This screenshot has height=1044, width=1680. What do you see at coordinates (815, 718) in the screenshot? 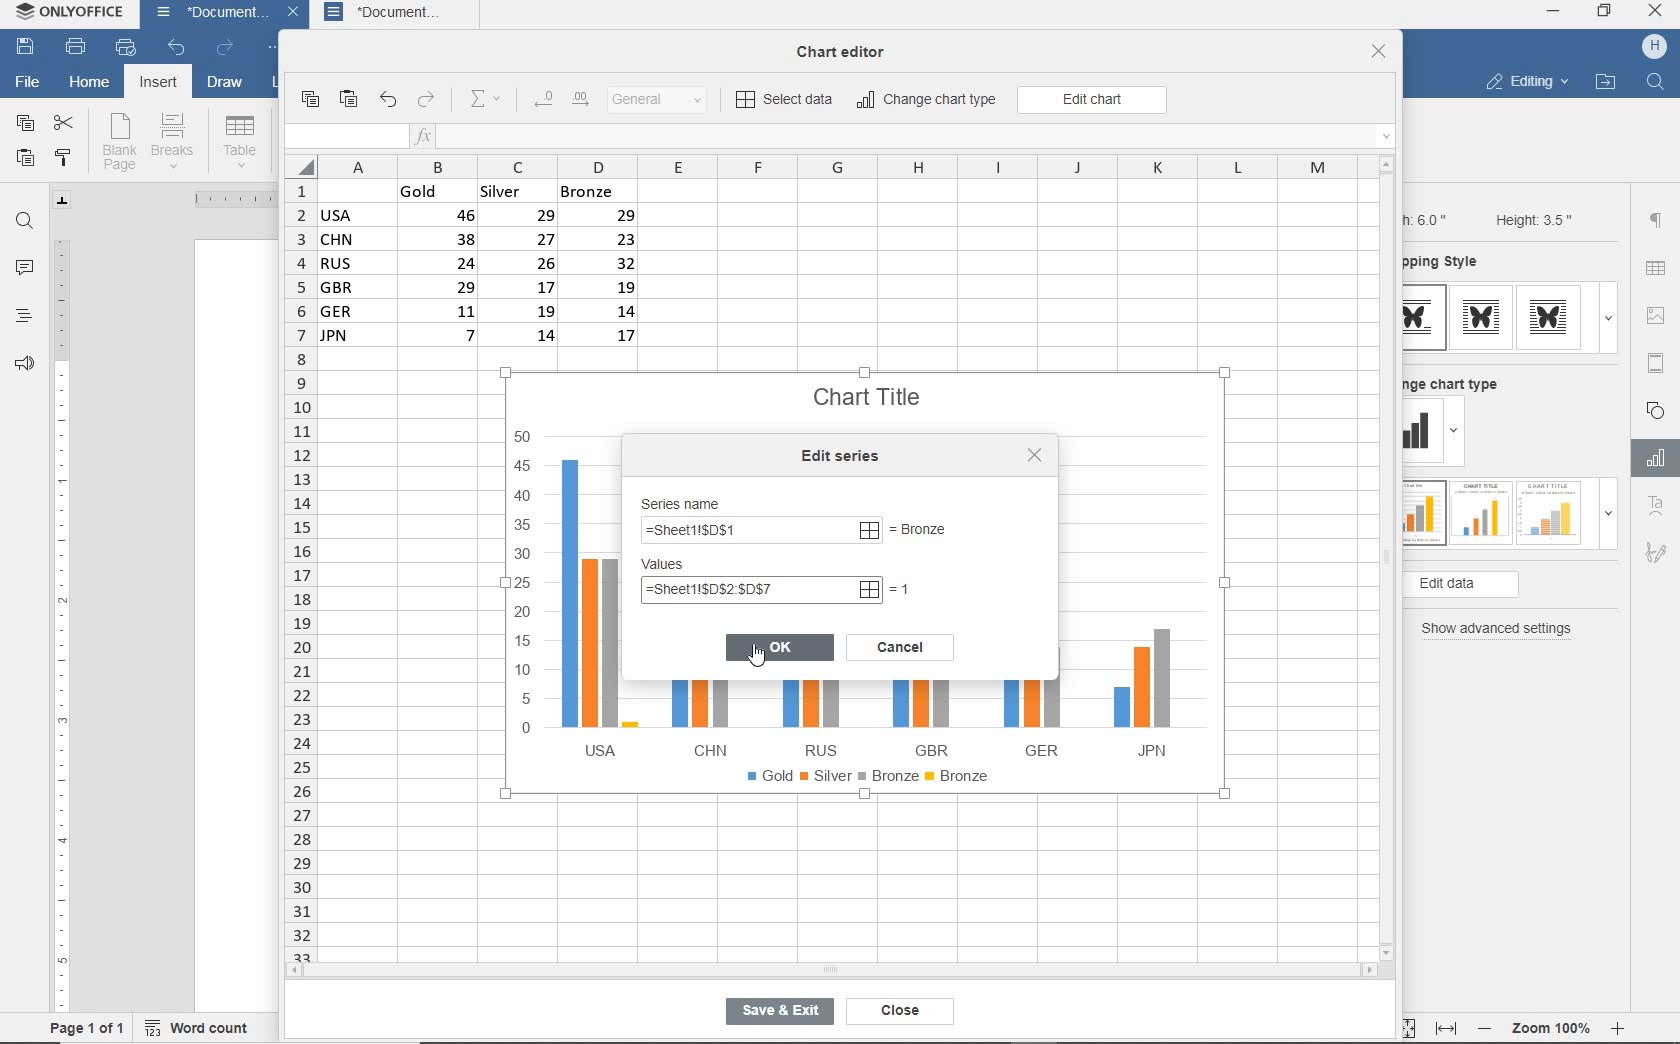
I see `RUS` at bounding box center [815, 718].